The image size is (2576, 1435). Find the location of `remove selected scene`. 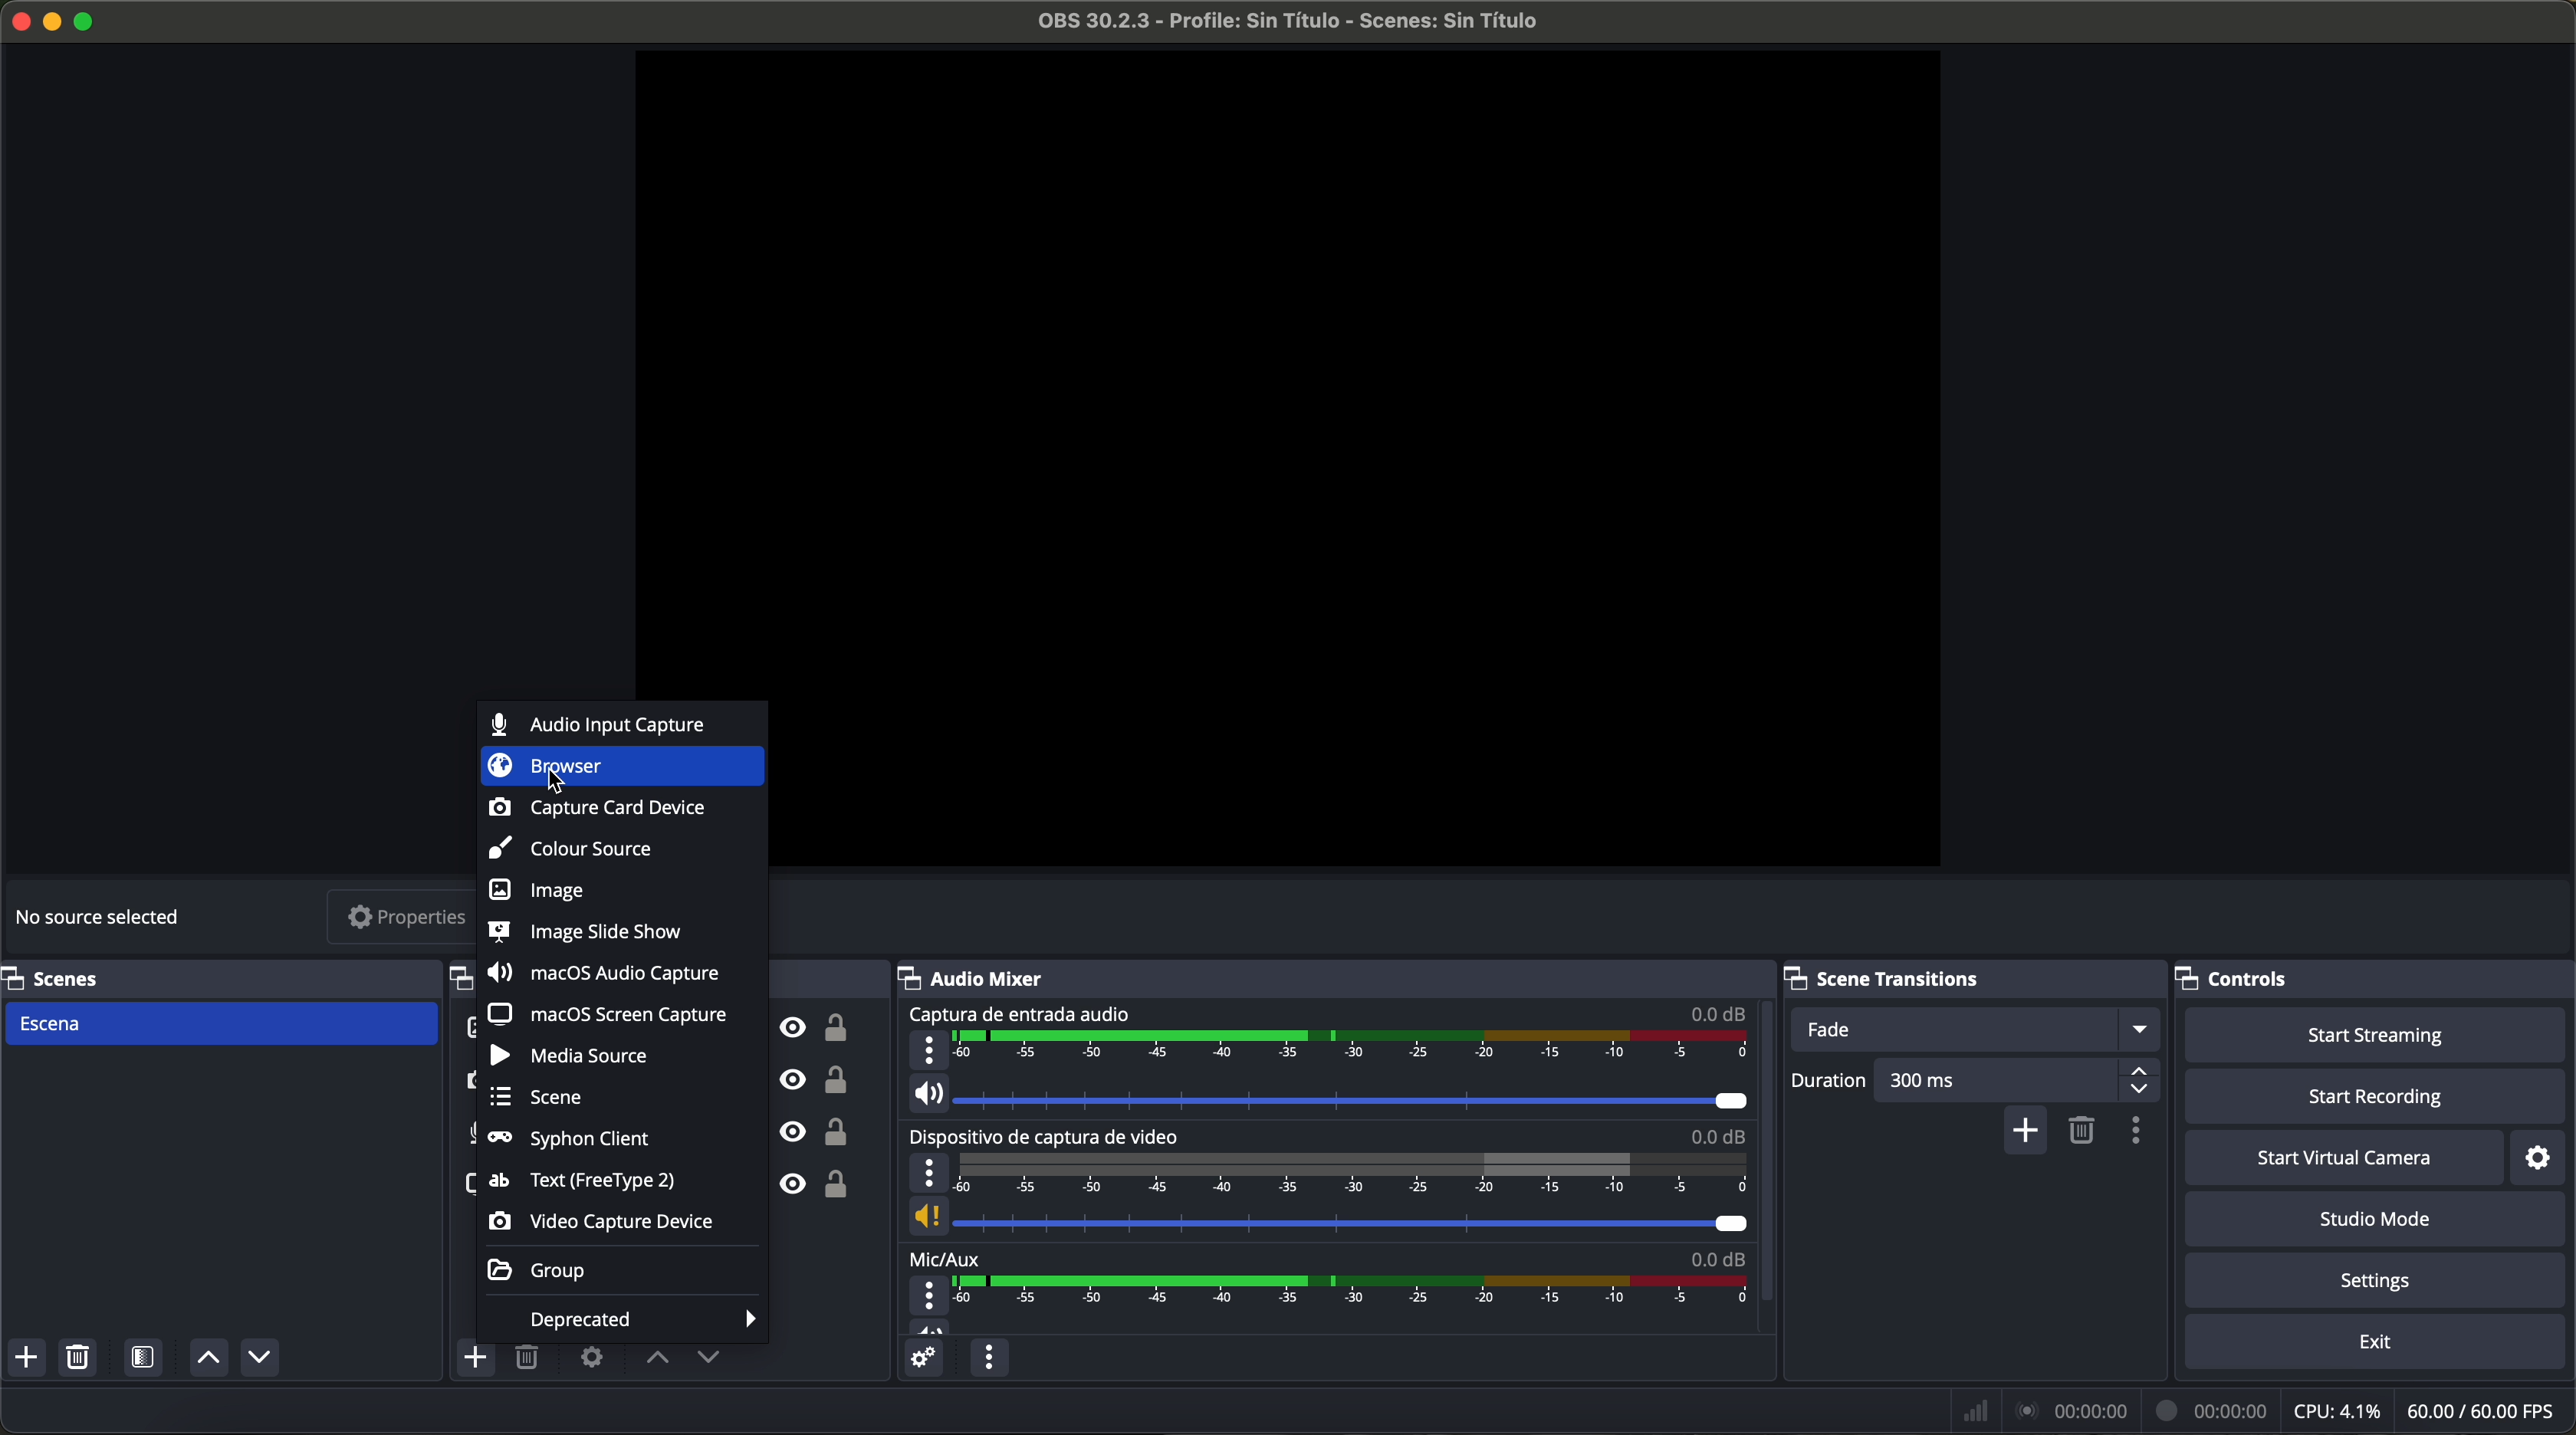

remove selected scene is located at coordinates (2083, 1133).